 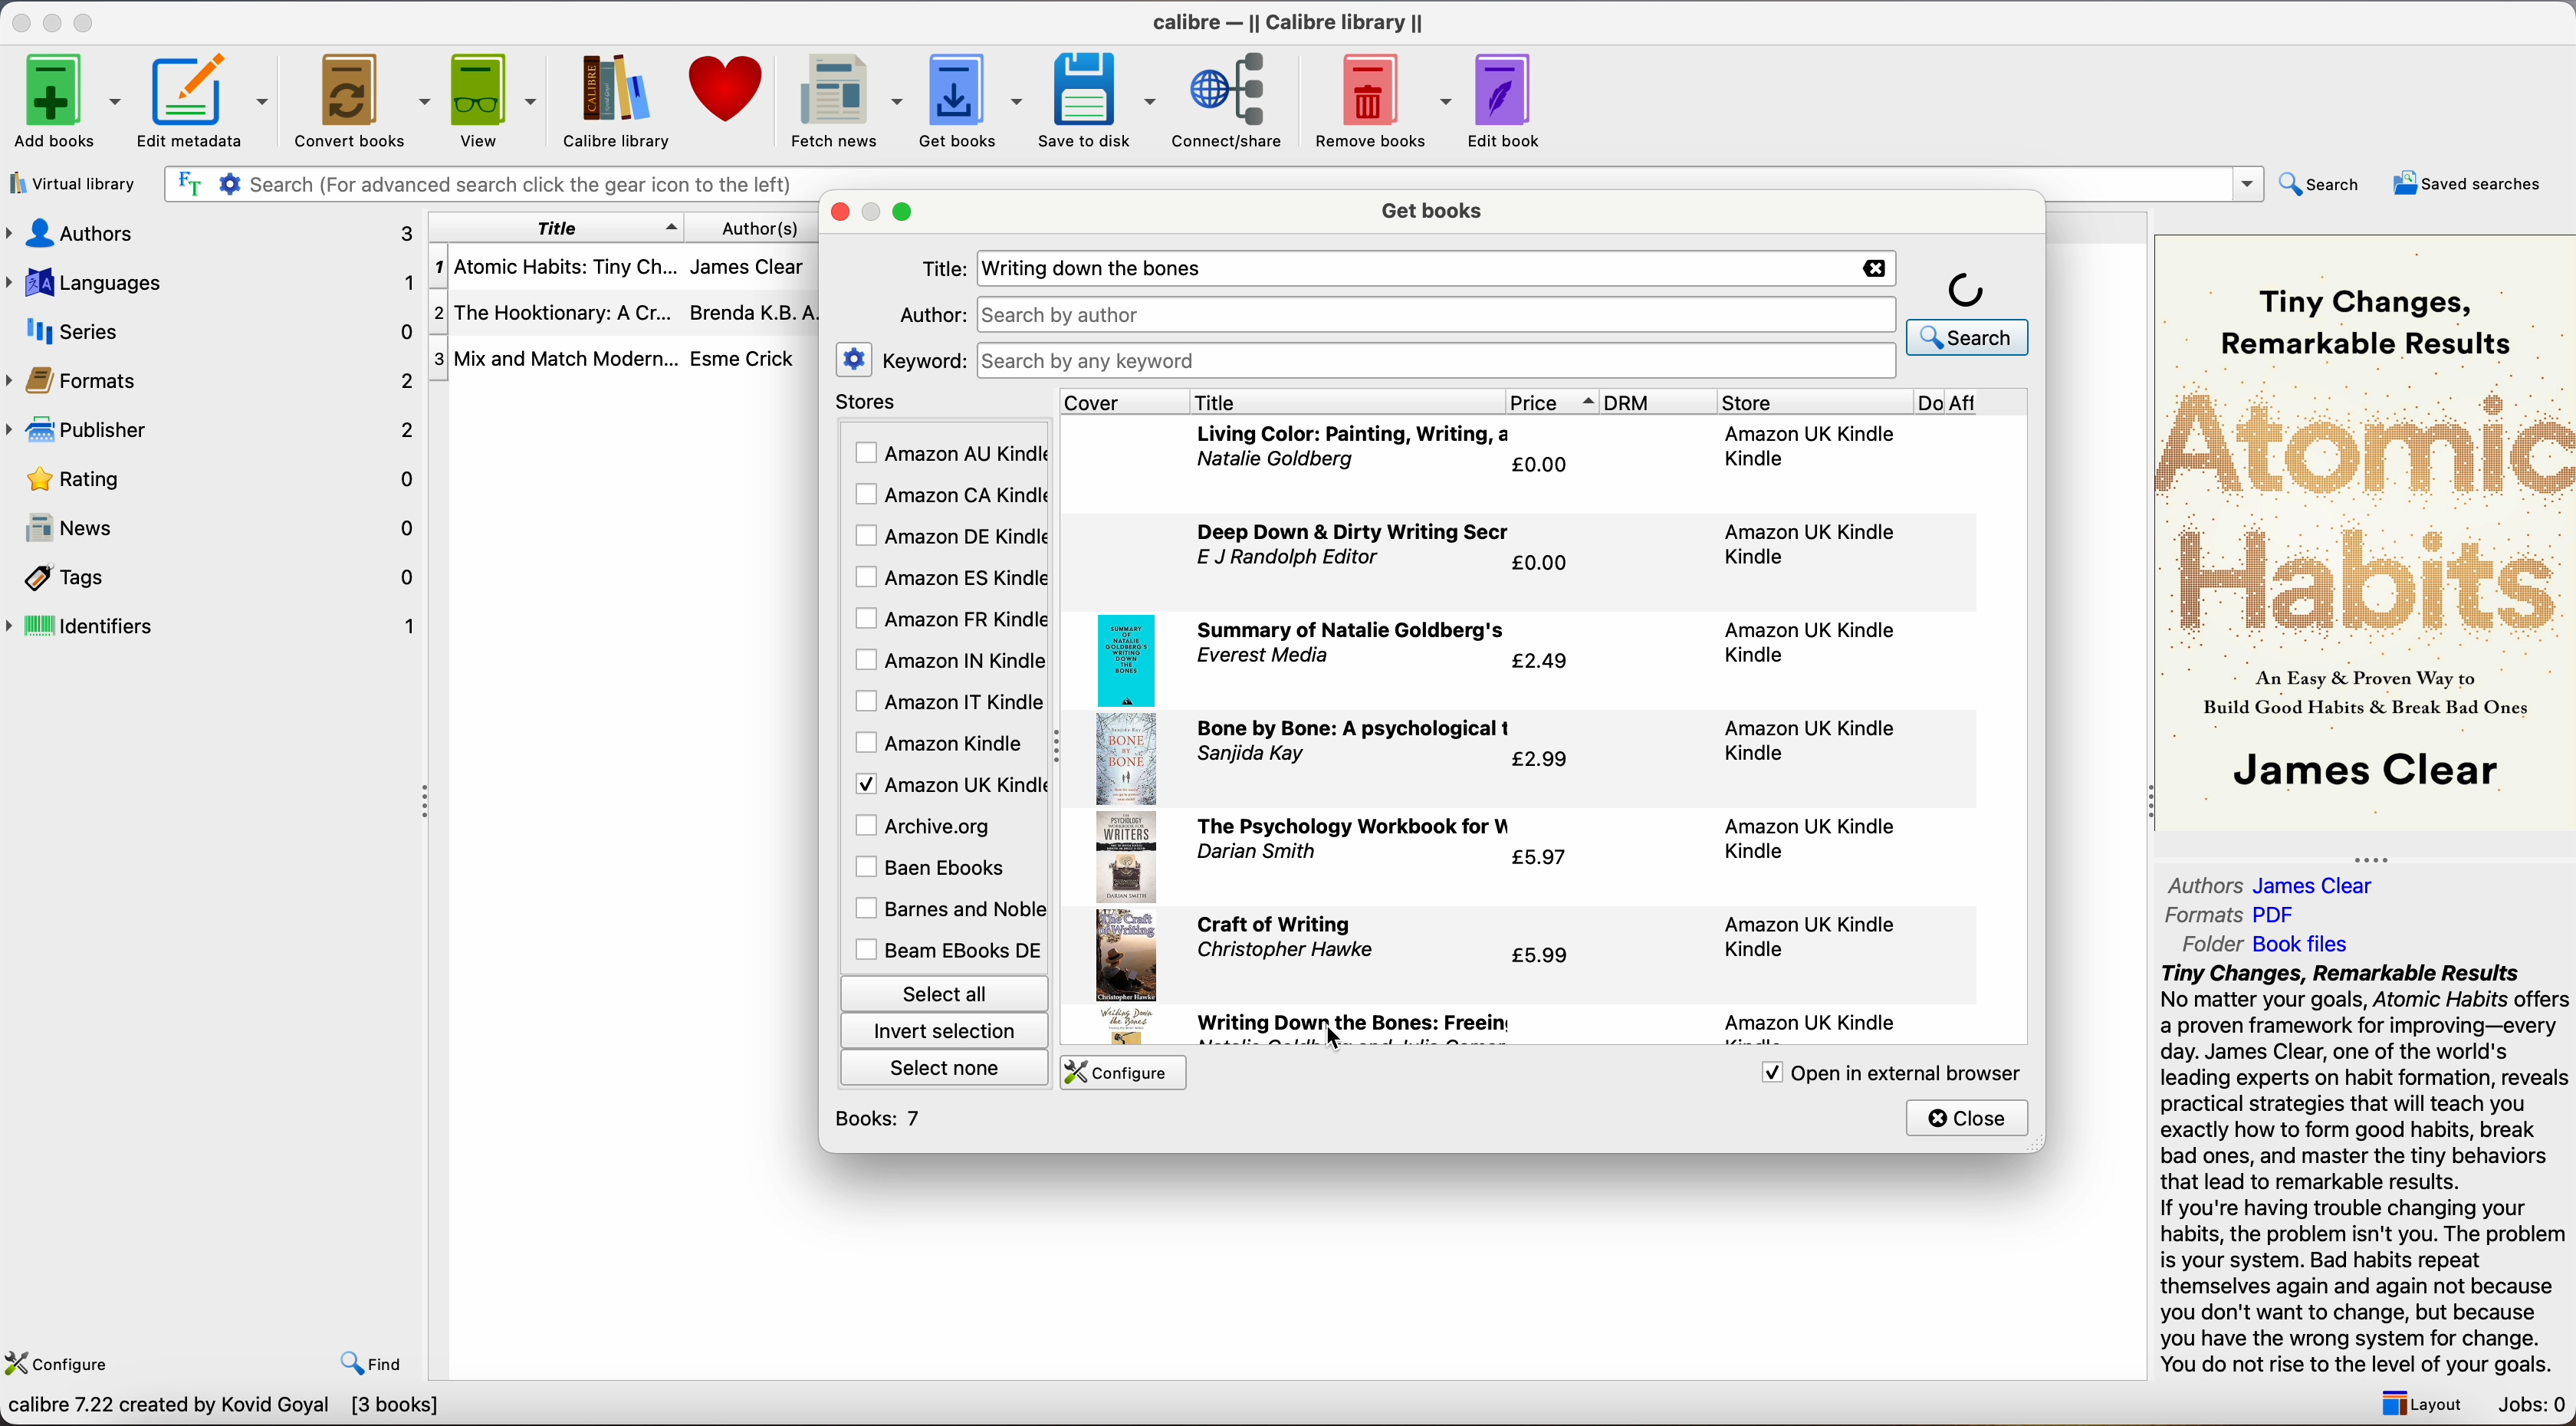 What do you see at coordinates (743, 358) in the screenshot?
I see `Esme Crick` at bounding box center [743, 358].